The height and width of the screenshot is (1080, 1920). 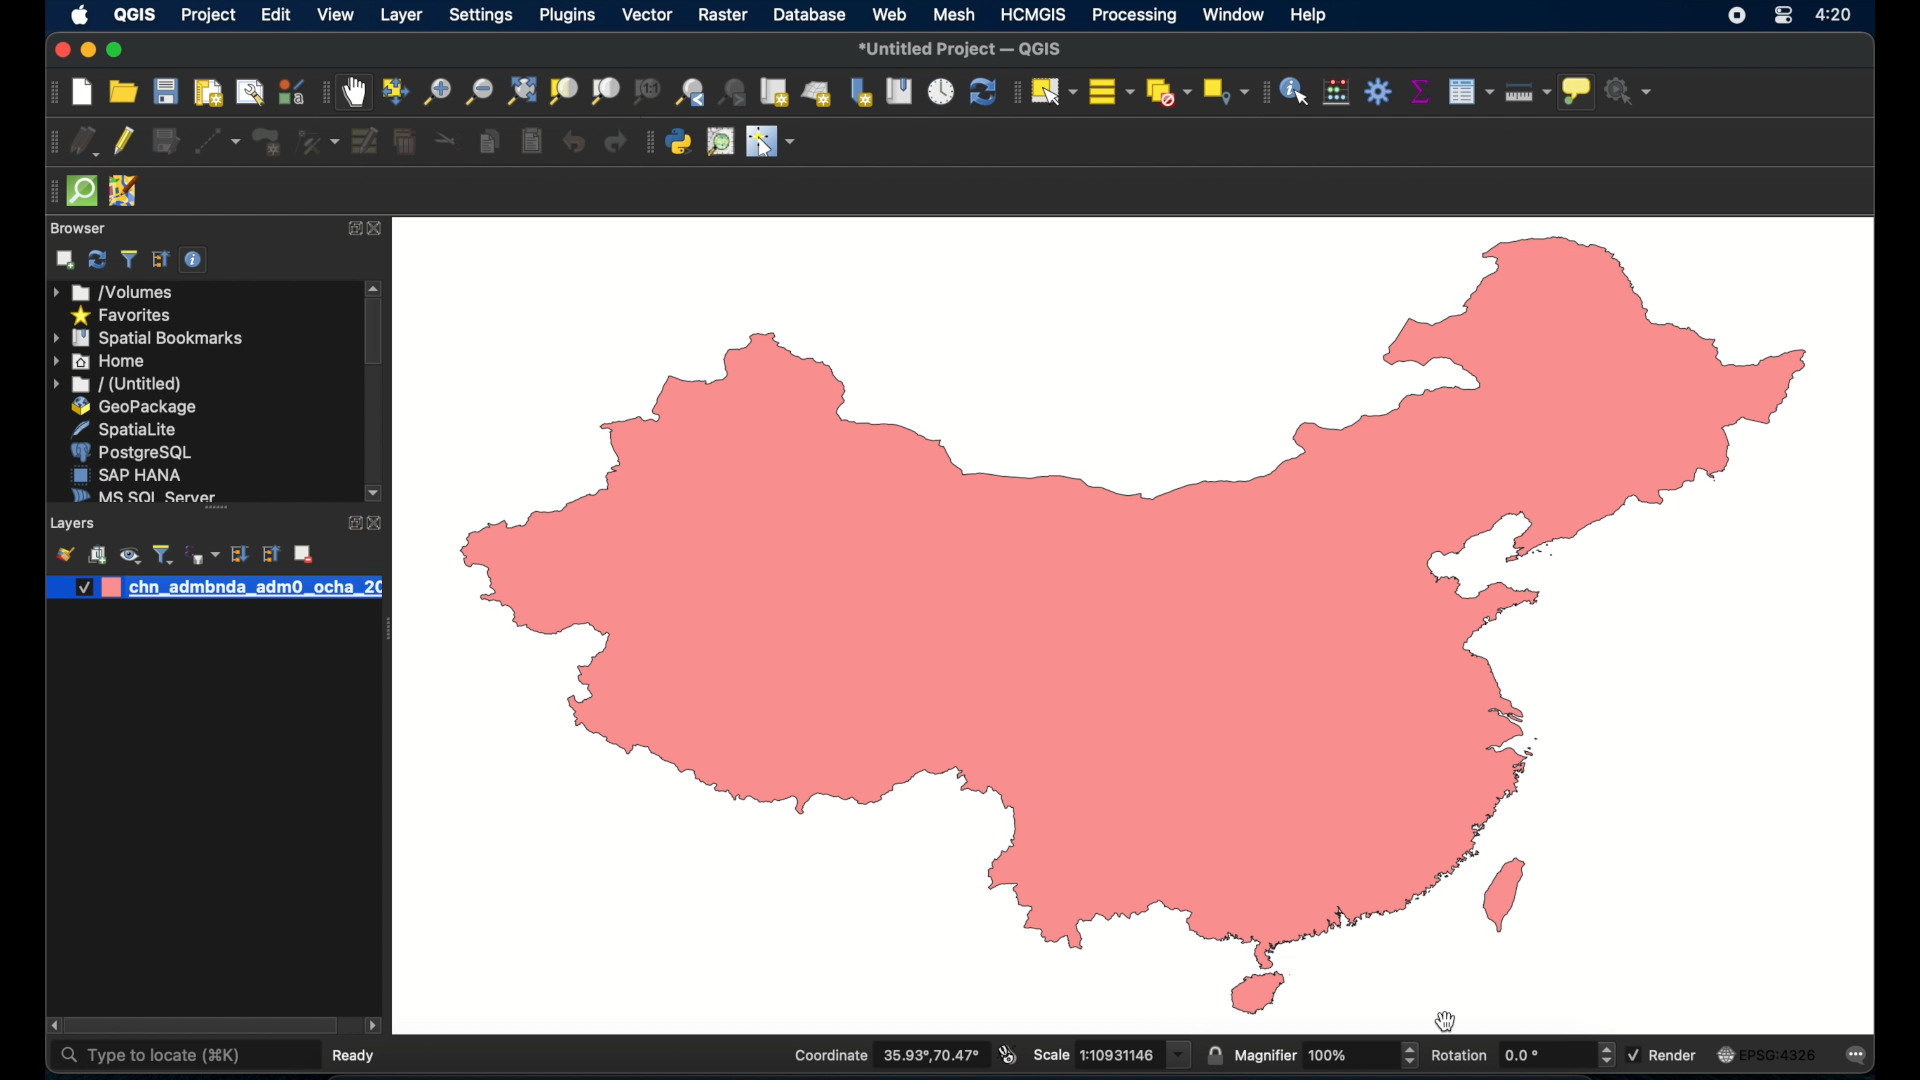 I want to click on minimize , so click(x=86, y=51).